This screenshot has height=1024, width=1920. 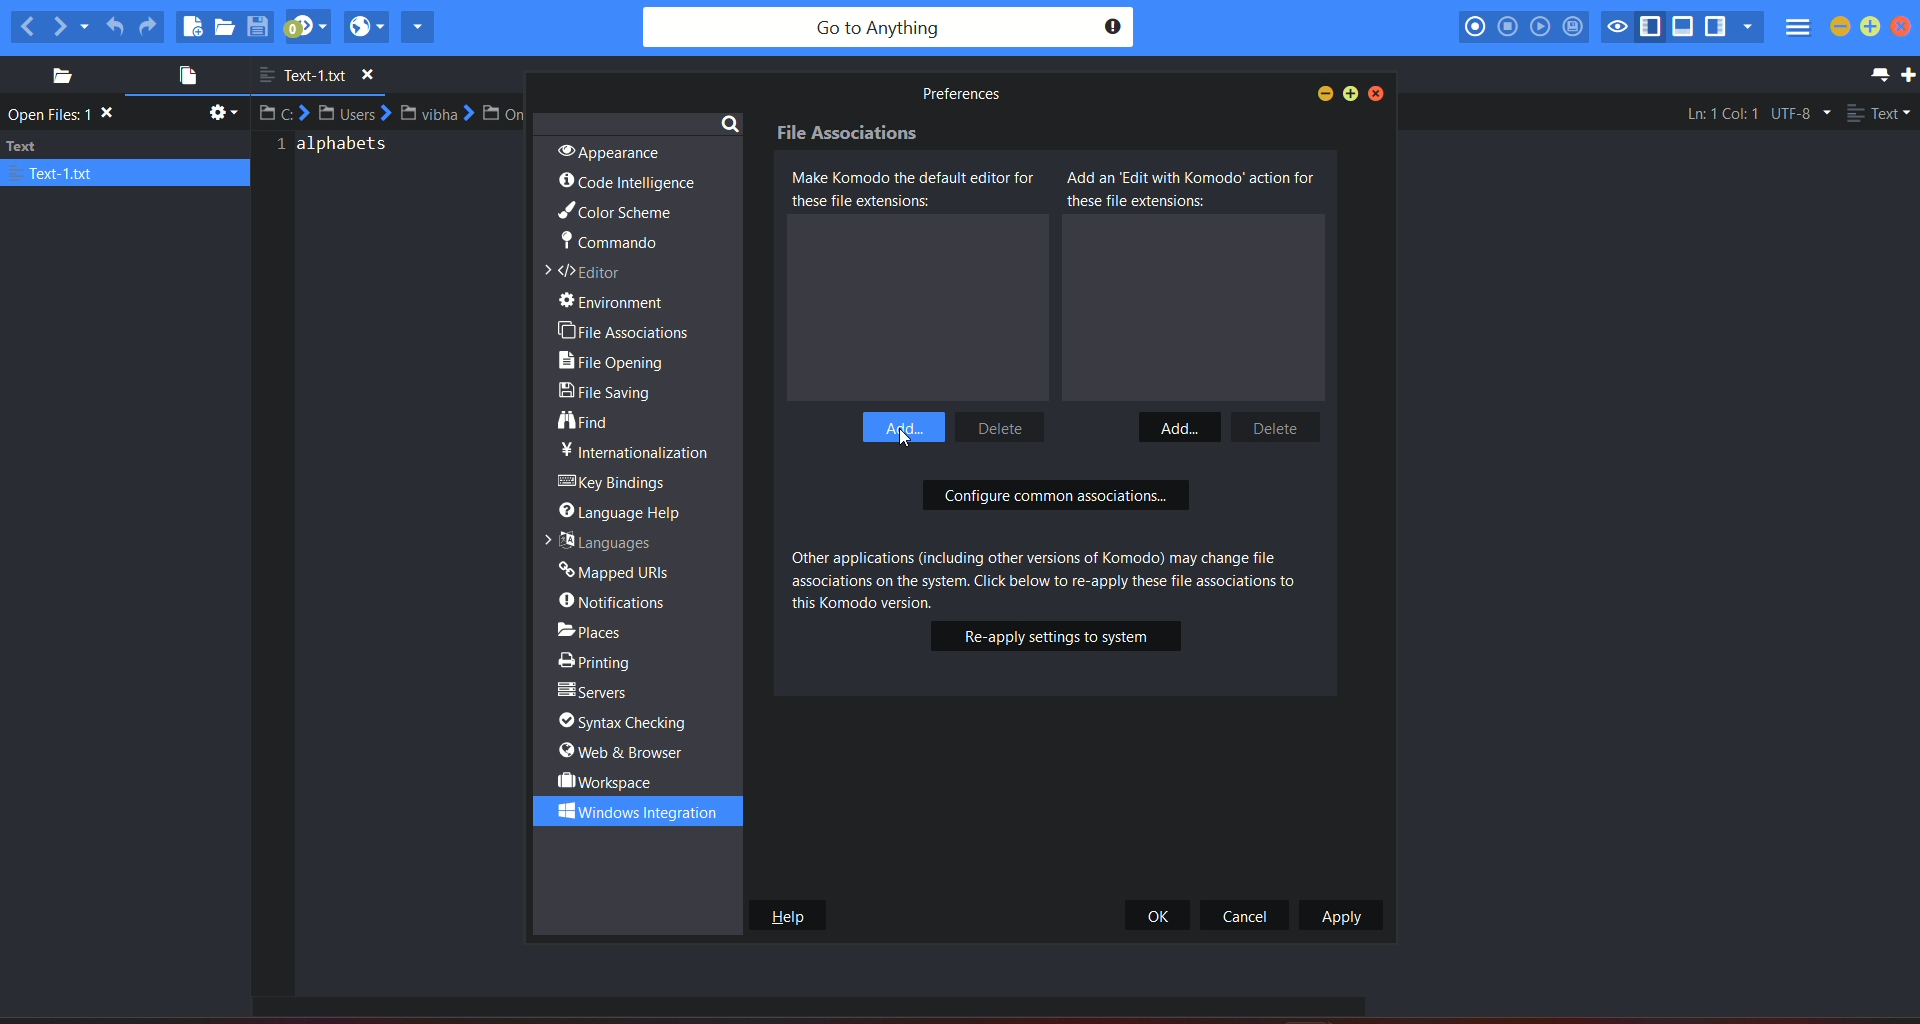 I want to click on open file, so click(x=228, y=28).